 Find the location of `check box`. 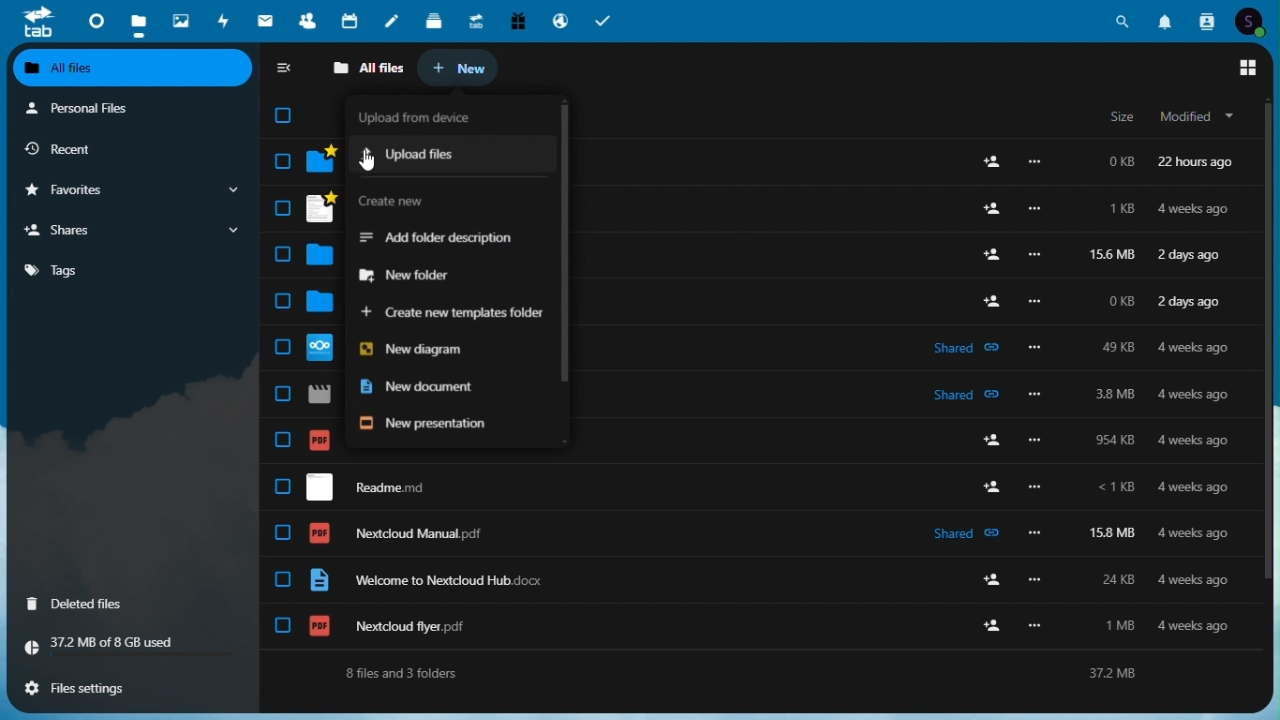

check box is located at coordinates (282, 532).